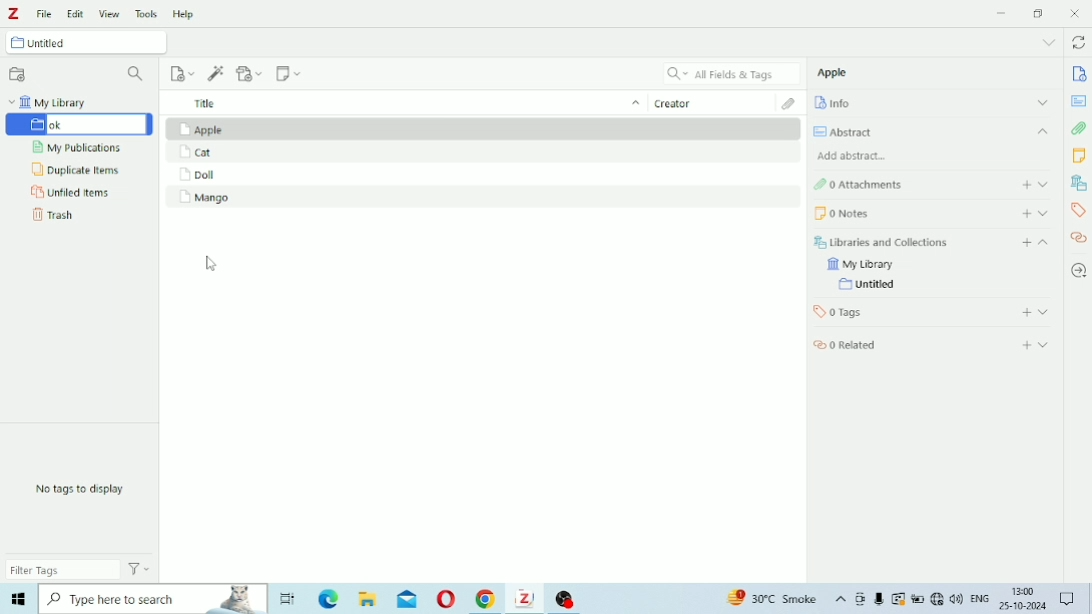 This screenshot has height=614, width=1092. What do you see at coordinates (203, 198) in the screenshot?
I see `Mango` at bounding box center [203, 198].